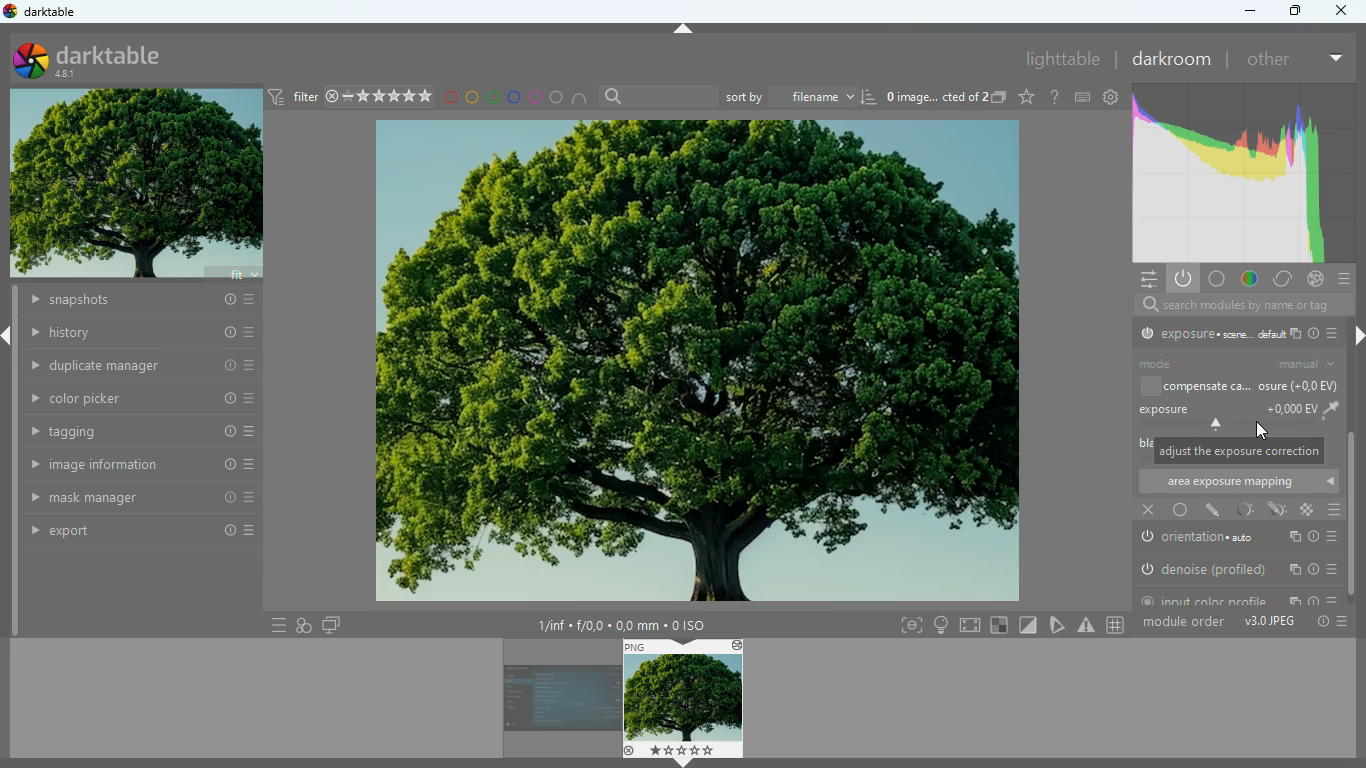 The image size is (1366, 768). I want to click on minimize, so click(1251, 13).